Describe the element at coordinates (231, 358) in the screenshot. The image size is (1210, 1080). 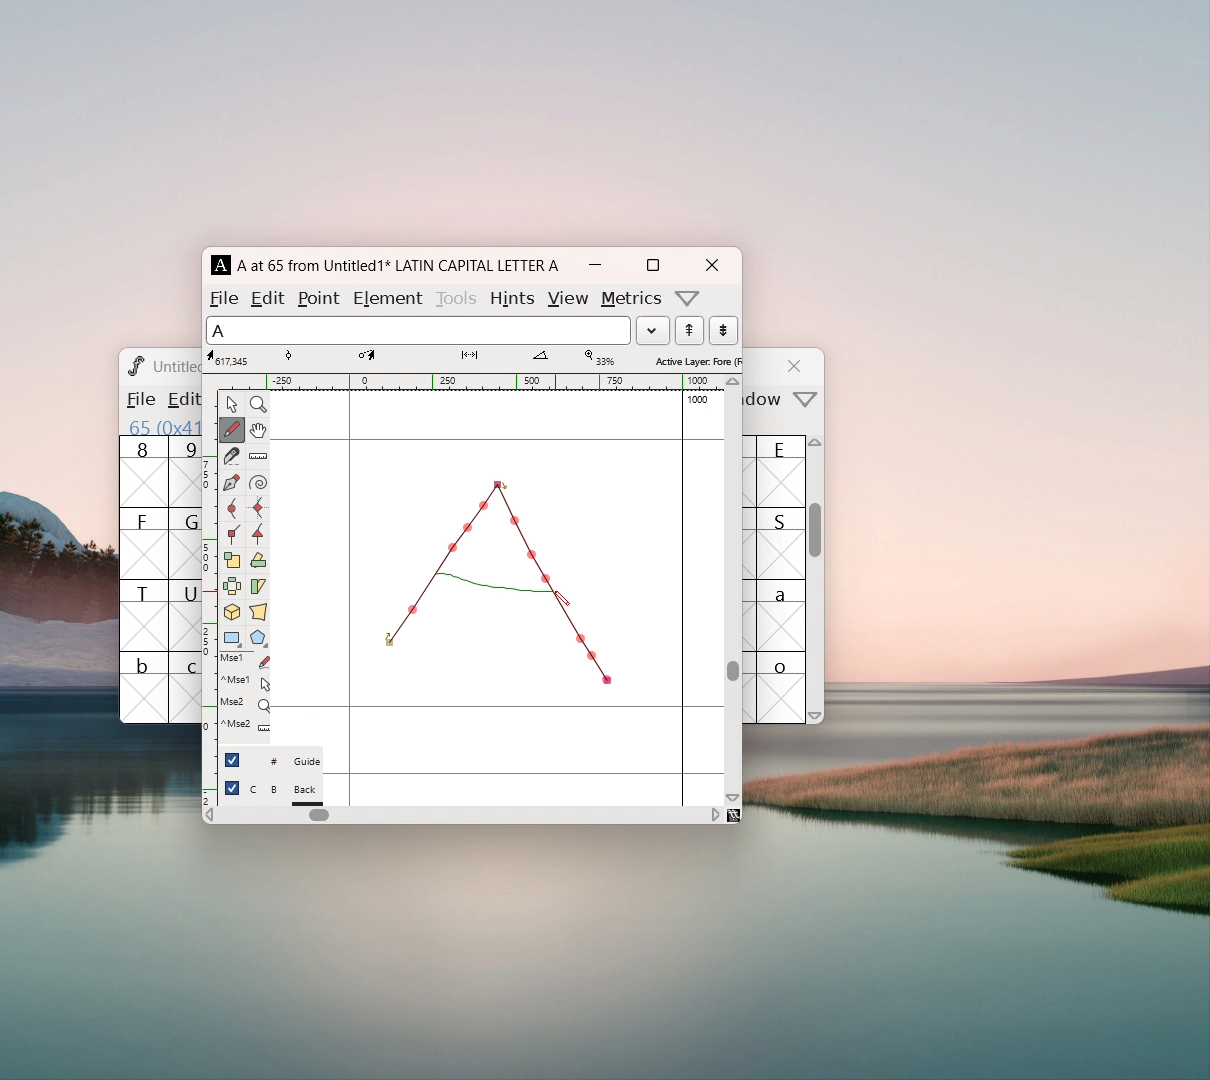
I see `cursor coordinates` at that location.